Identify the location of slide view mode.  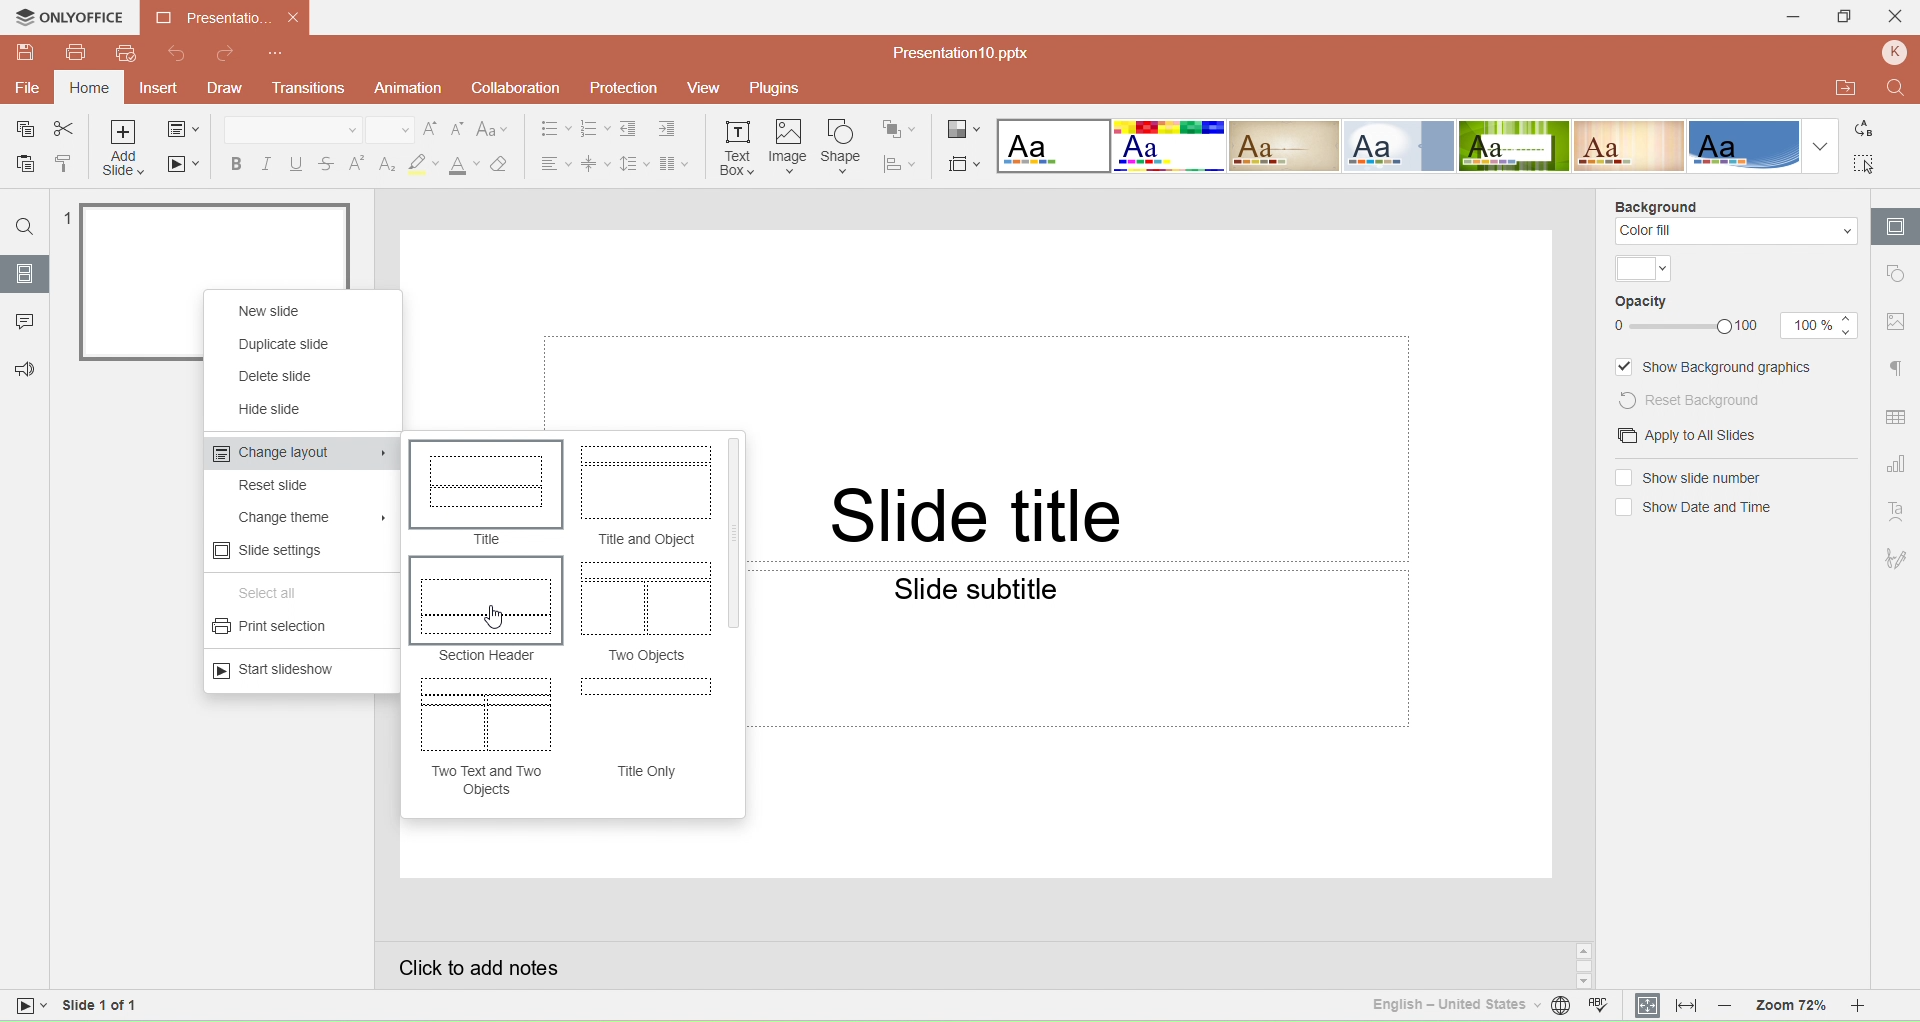
(26, 1007).